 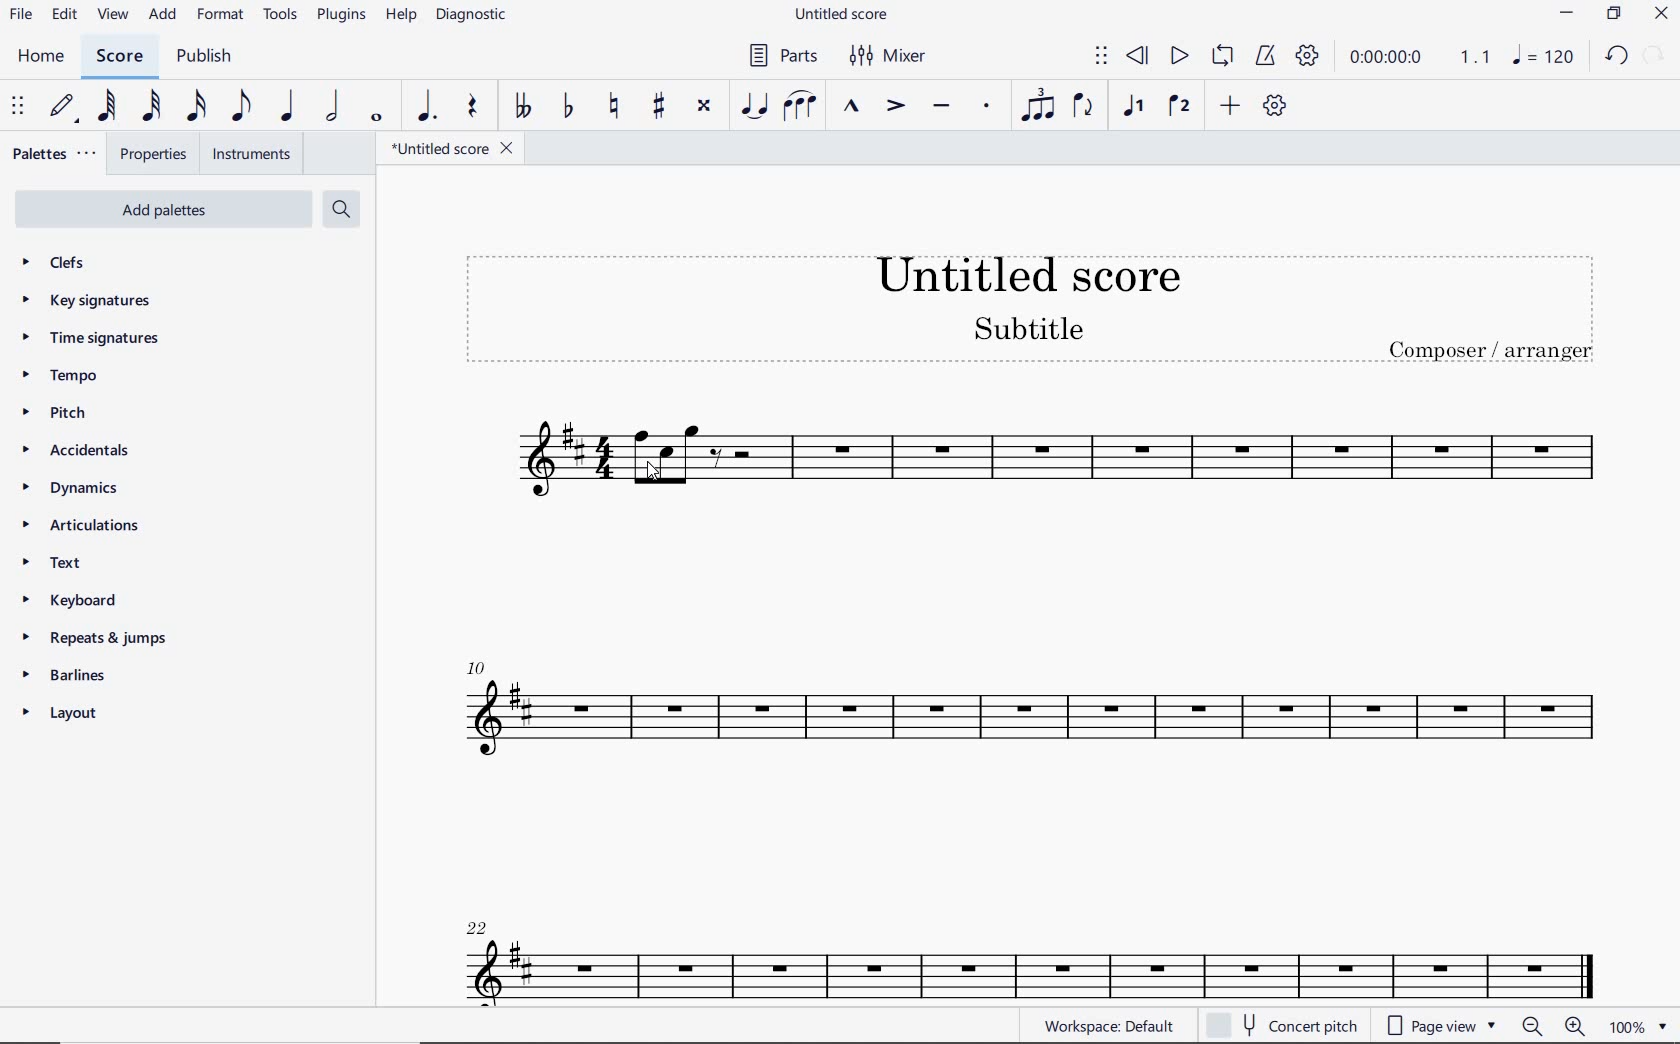 I want to click on TUPLET, so click(x=1036, y=107).